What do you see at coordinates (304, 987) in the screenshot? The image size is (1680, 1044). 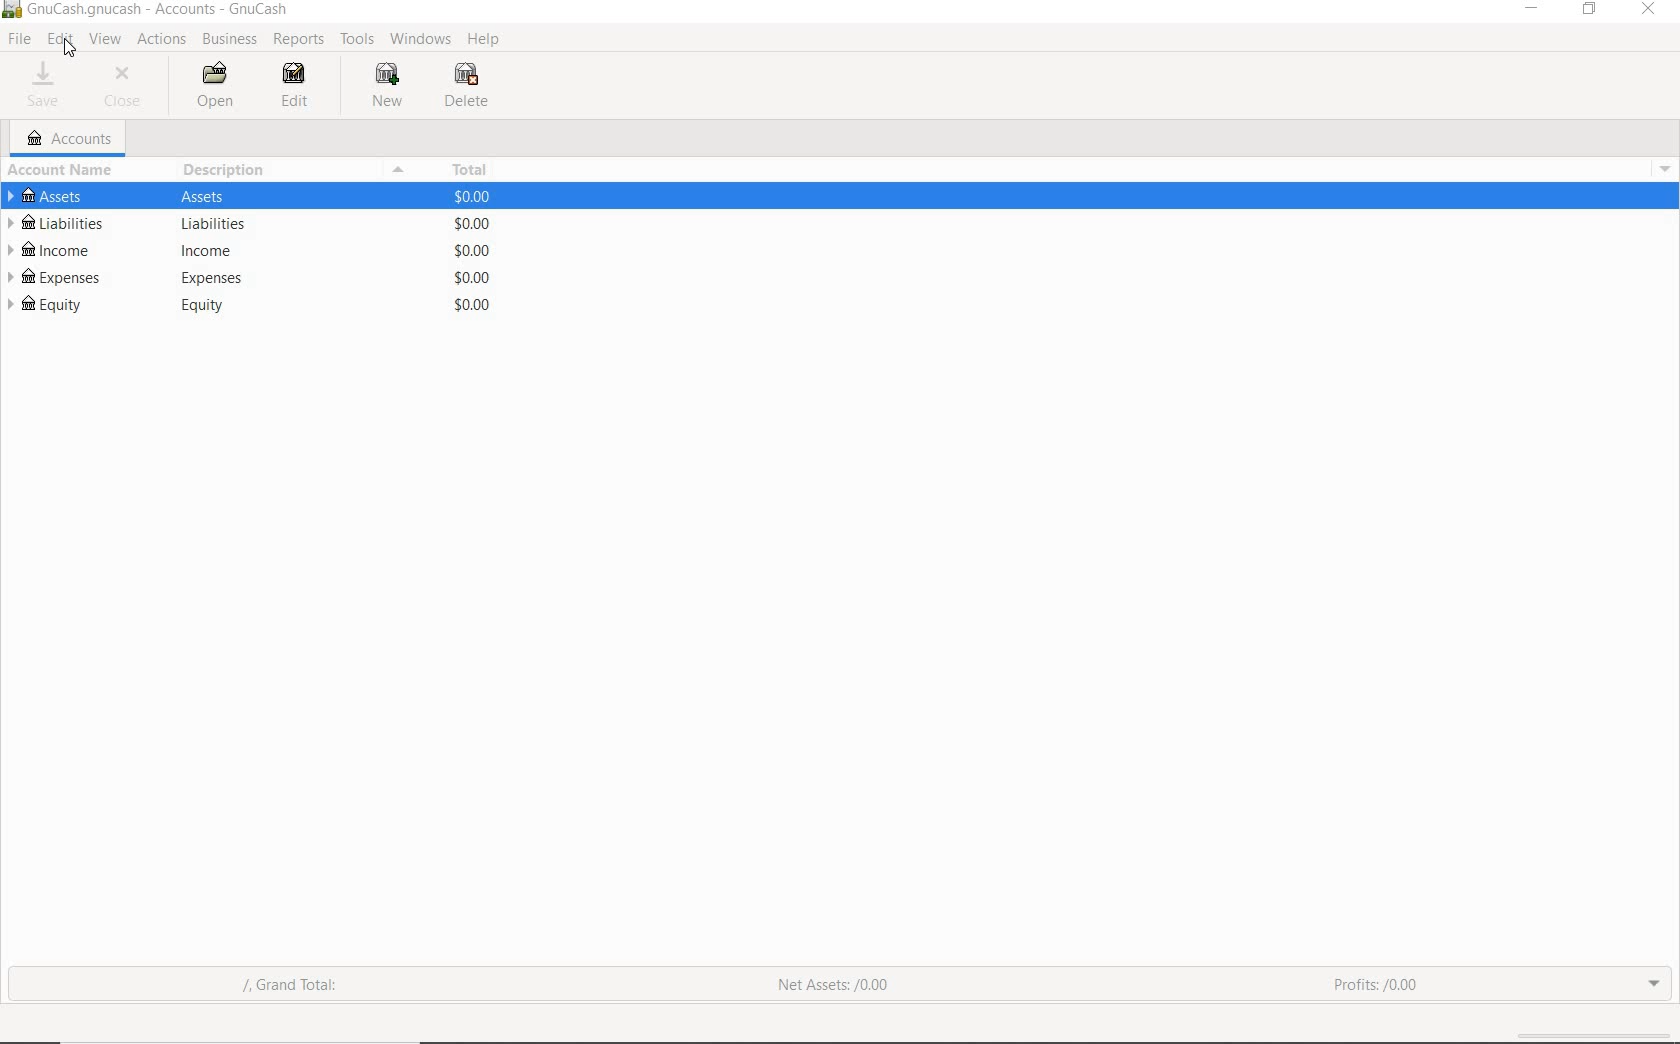 I see `grand total` at bounding box center [304, 987].